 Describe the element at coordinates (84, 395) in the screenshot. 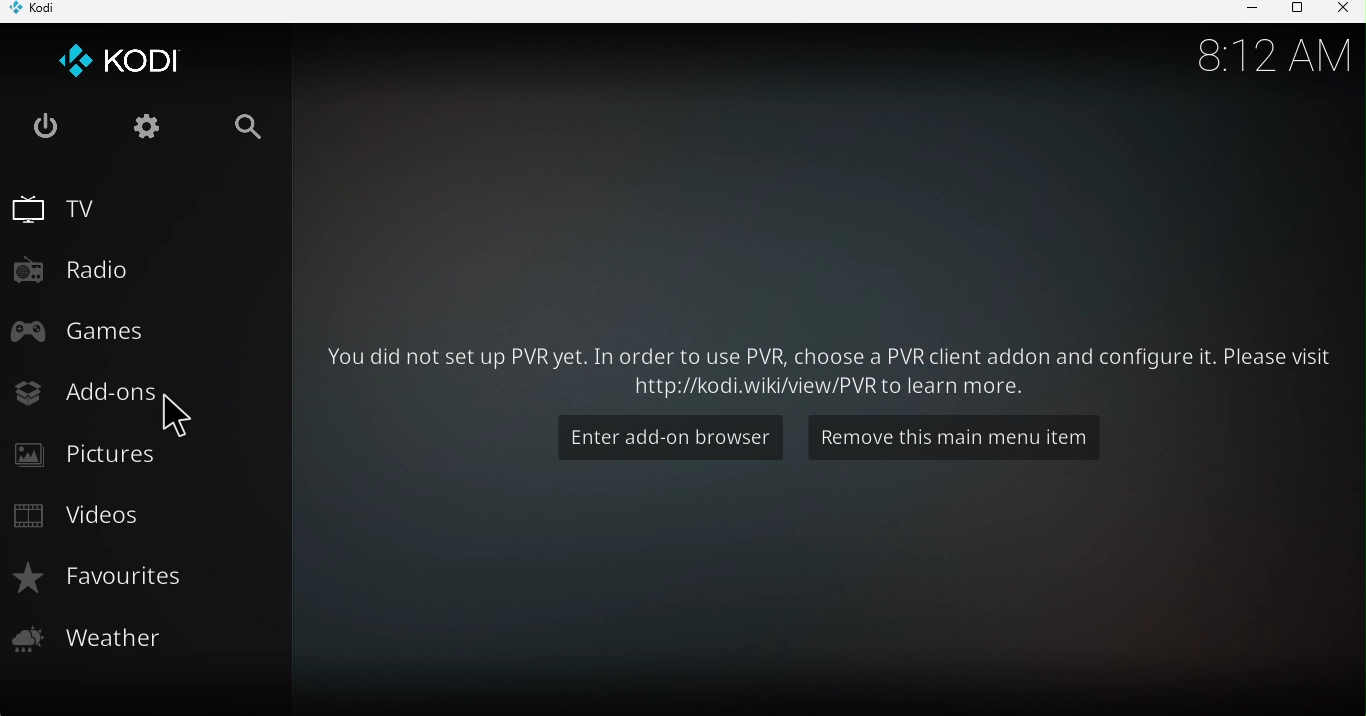

I see `Add-ons` at that location.